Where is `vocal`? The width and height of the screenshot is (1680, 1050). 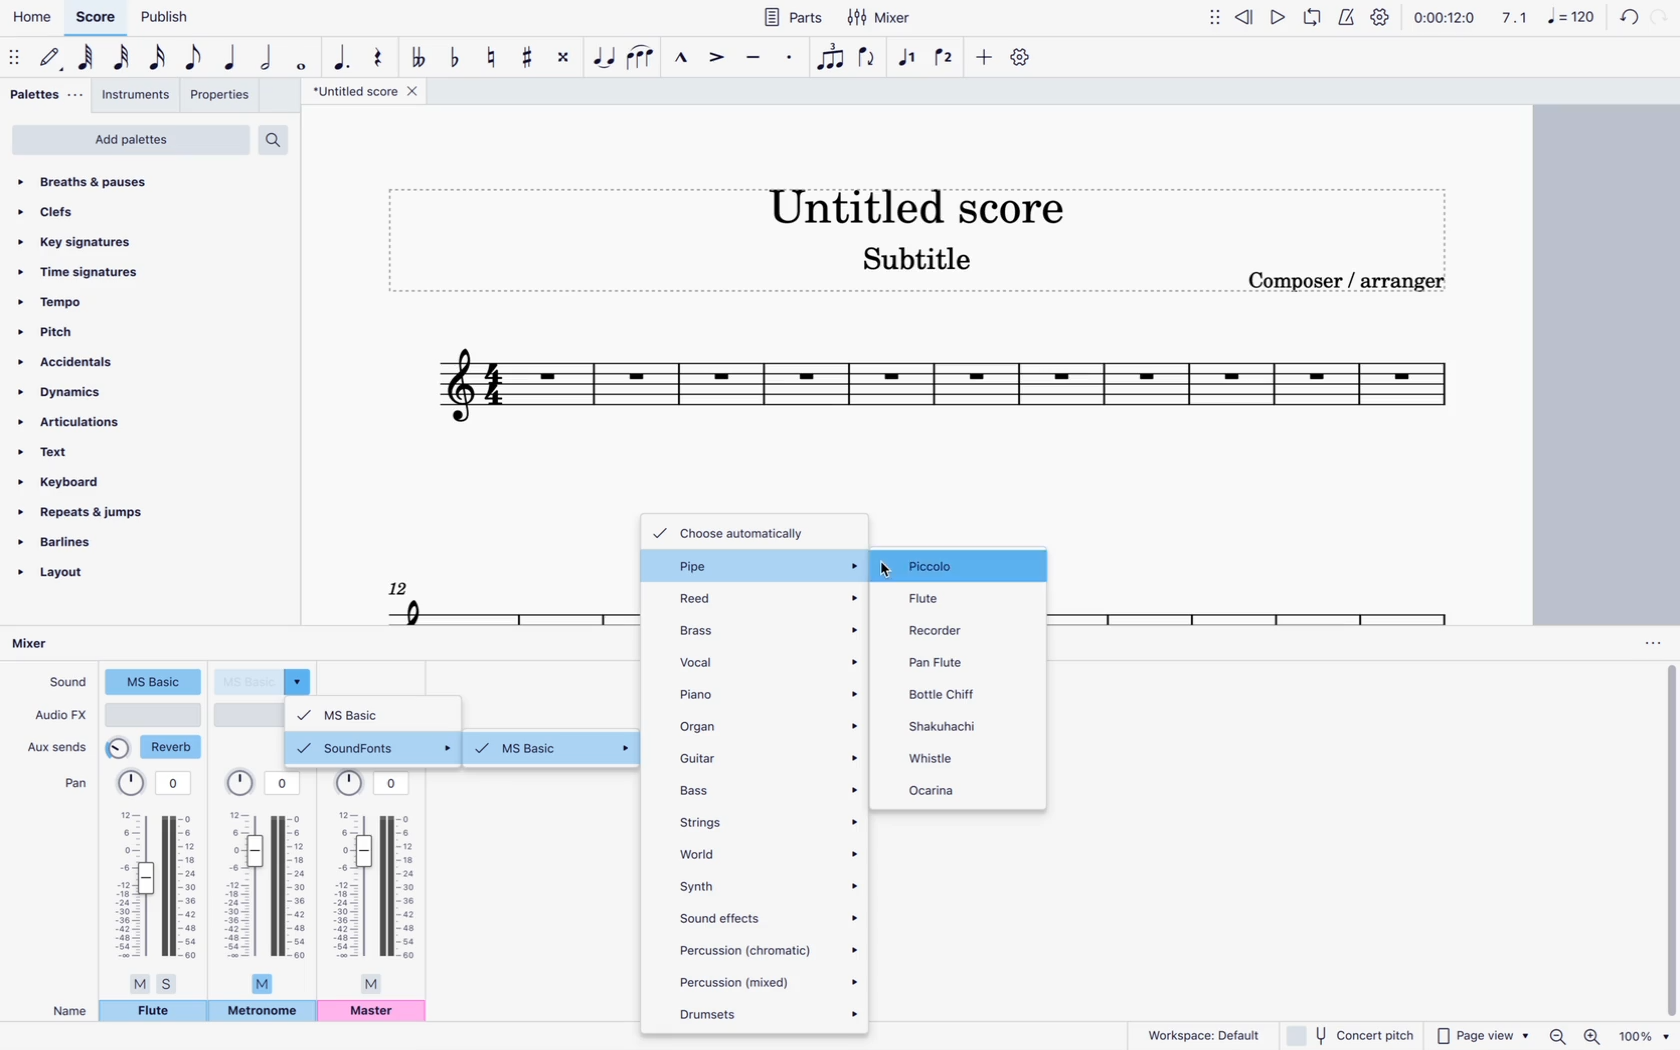
vocal is located at coordinates (767, 660).